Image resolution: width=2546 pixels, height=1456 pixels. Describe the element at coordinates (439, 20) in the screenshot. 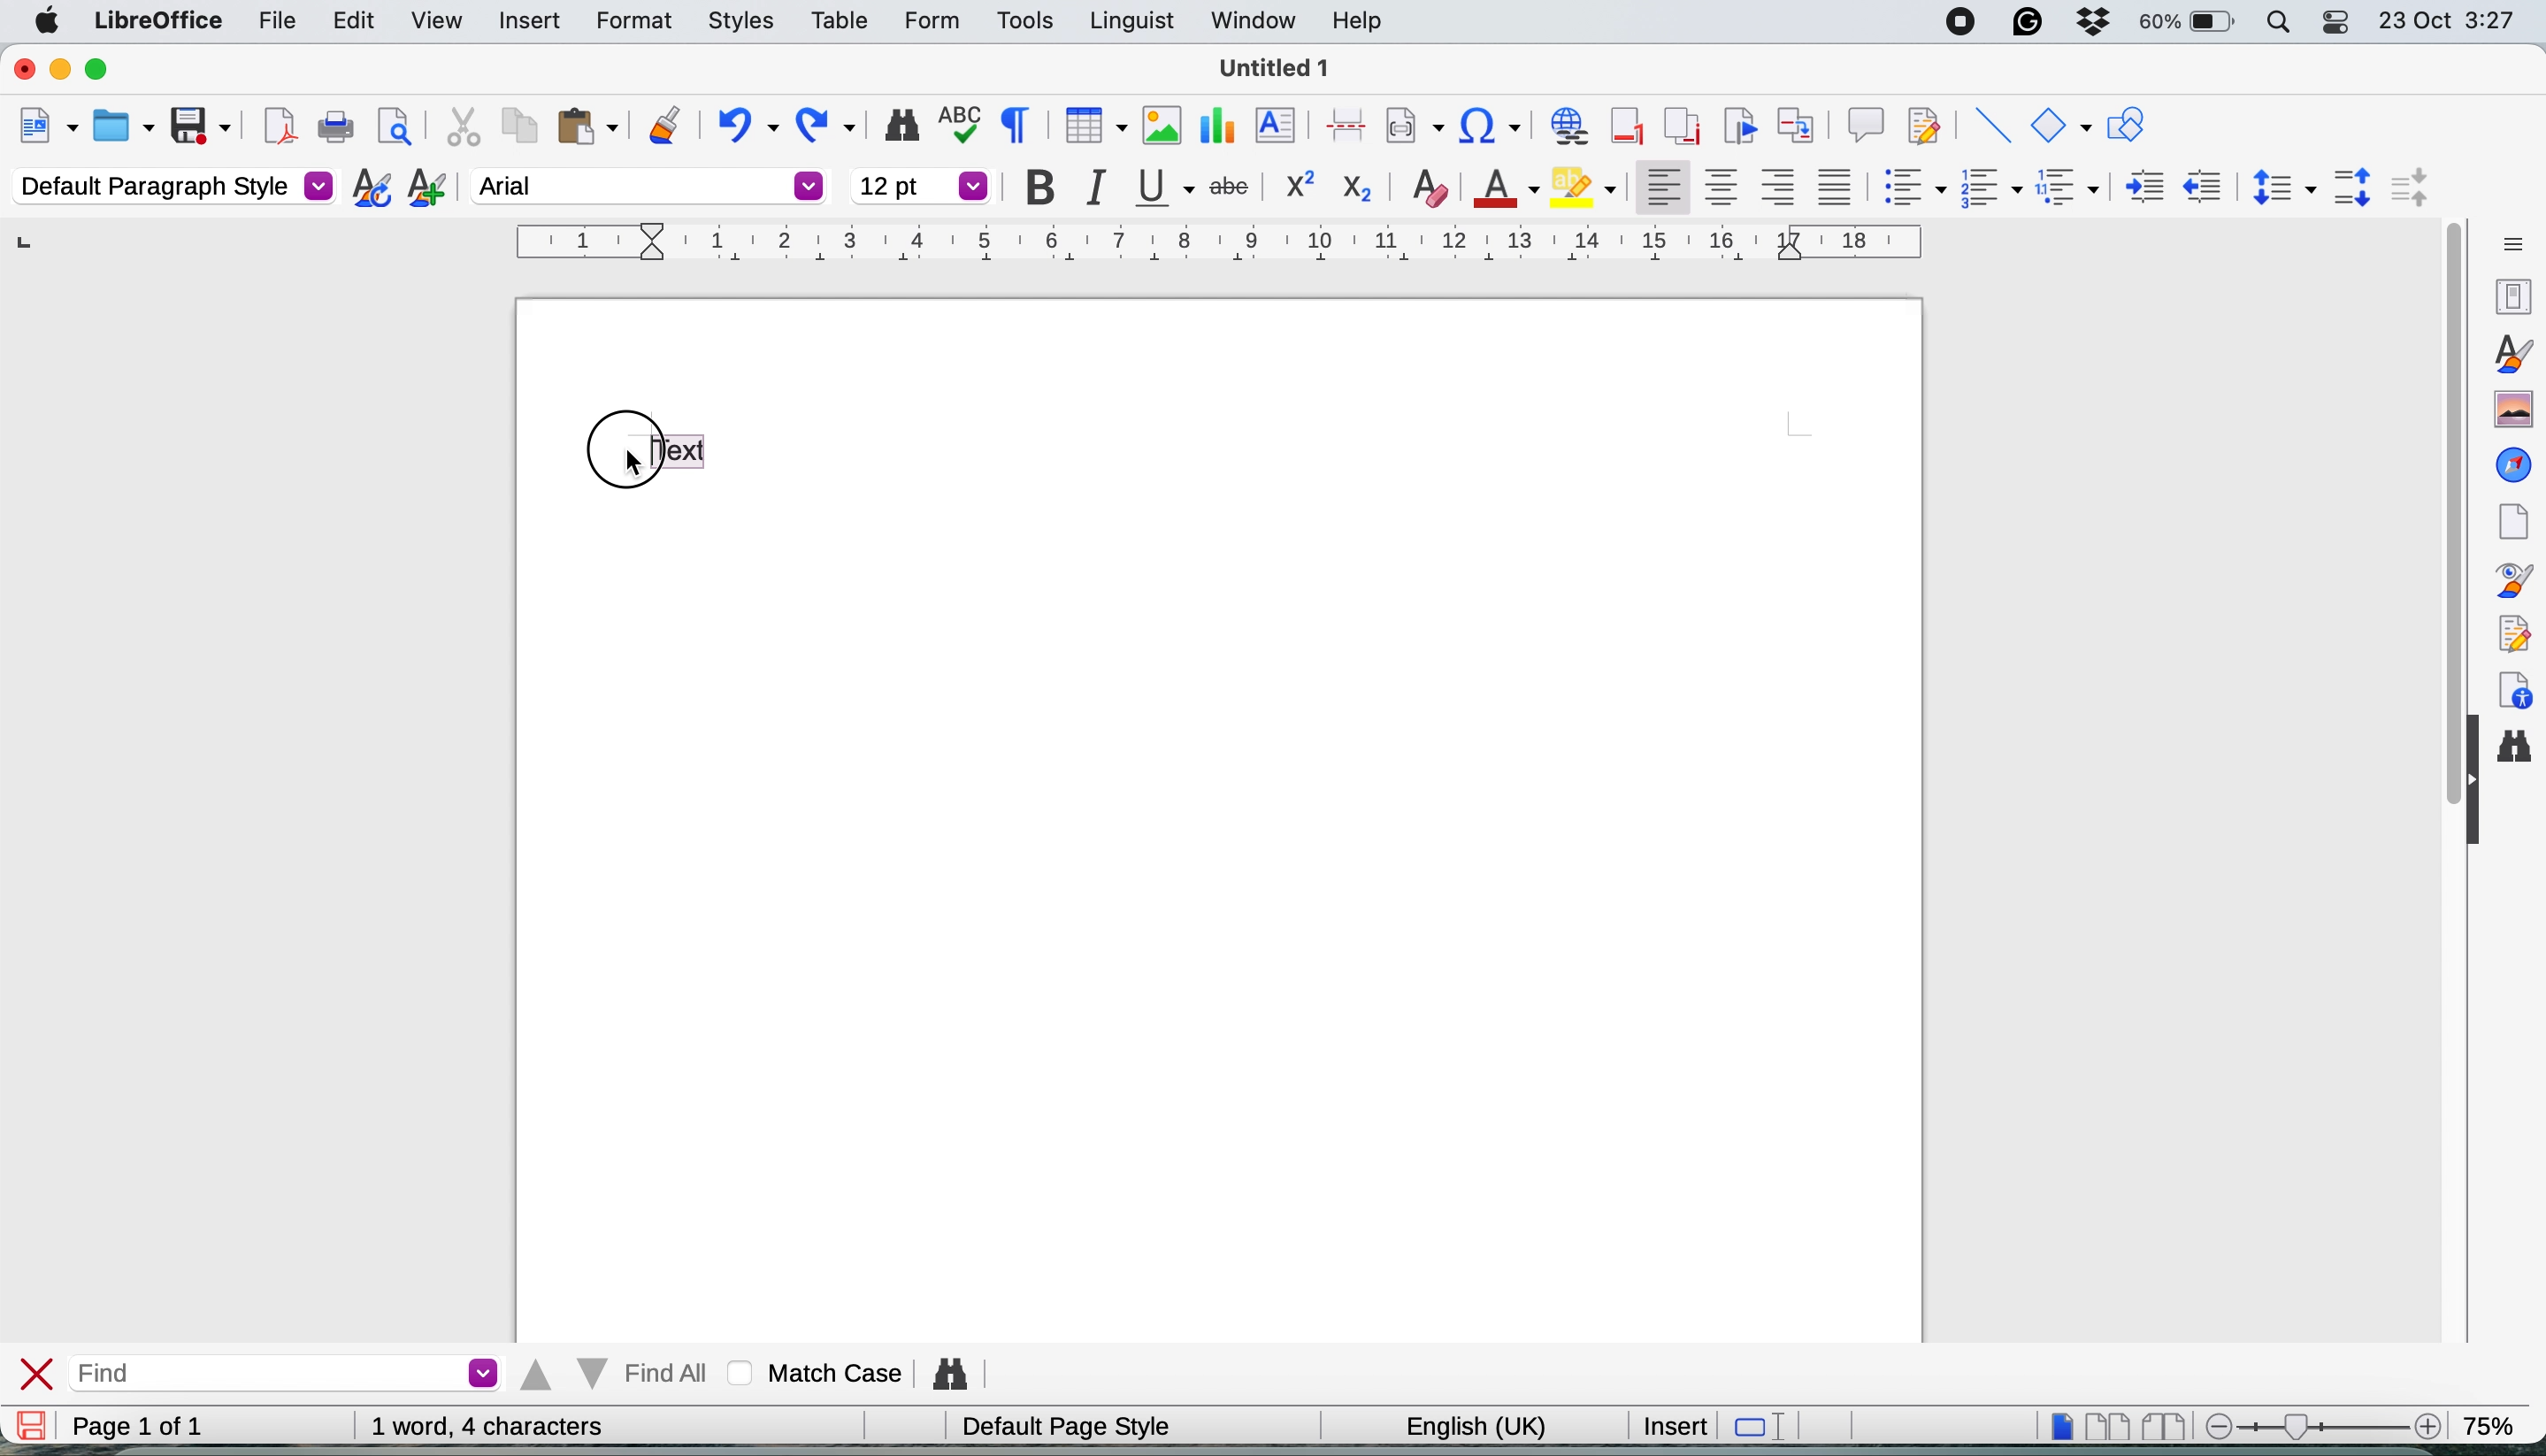

I see `view` at that location.